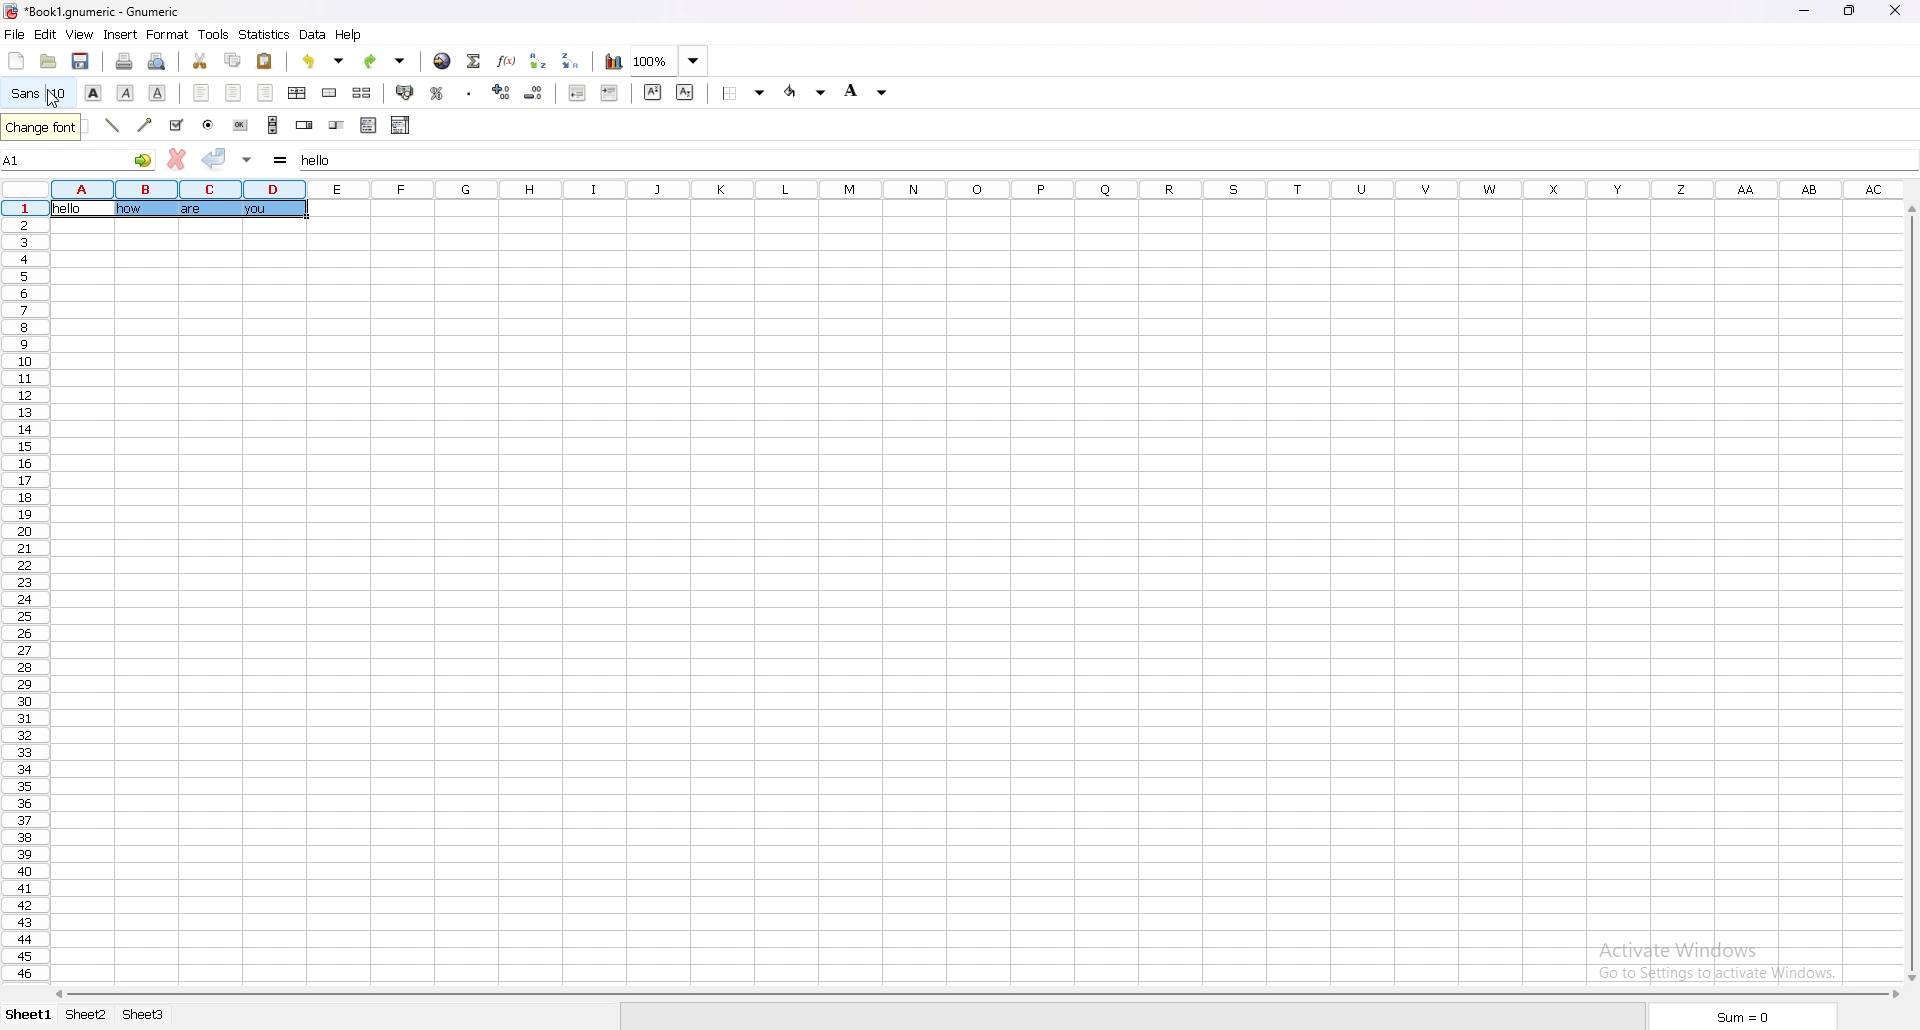 The width and height of the screenshot is (1920, 1030). Describe the element at coordinates (167, 35) in the screenshot. I see `format` at that location.